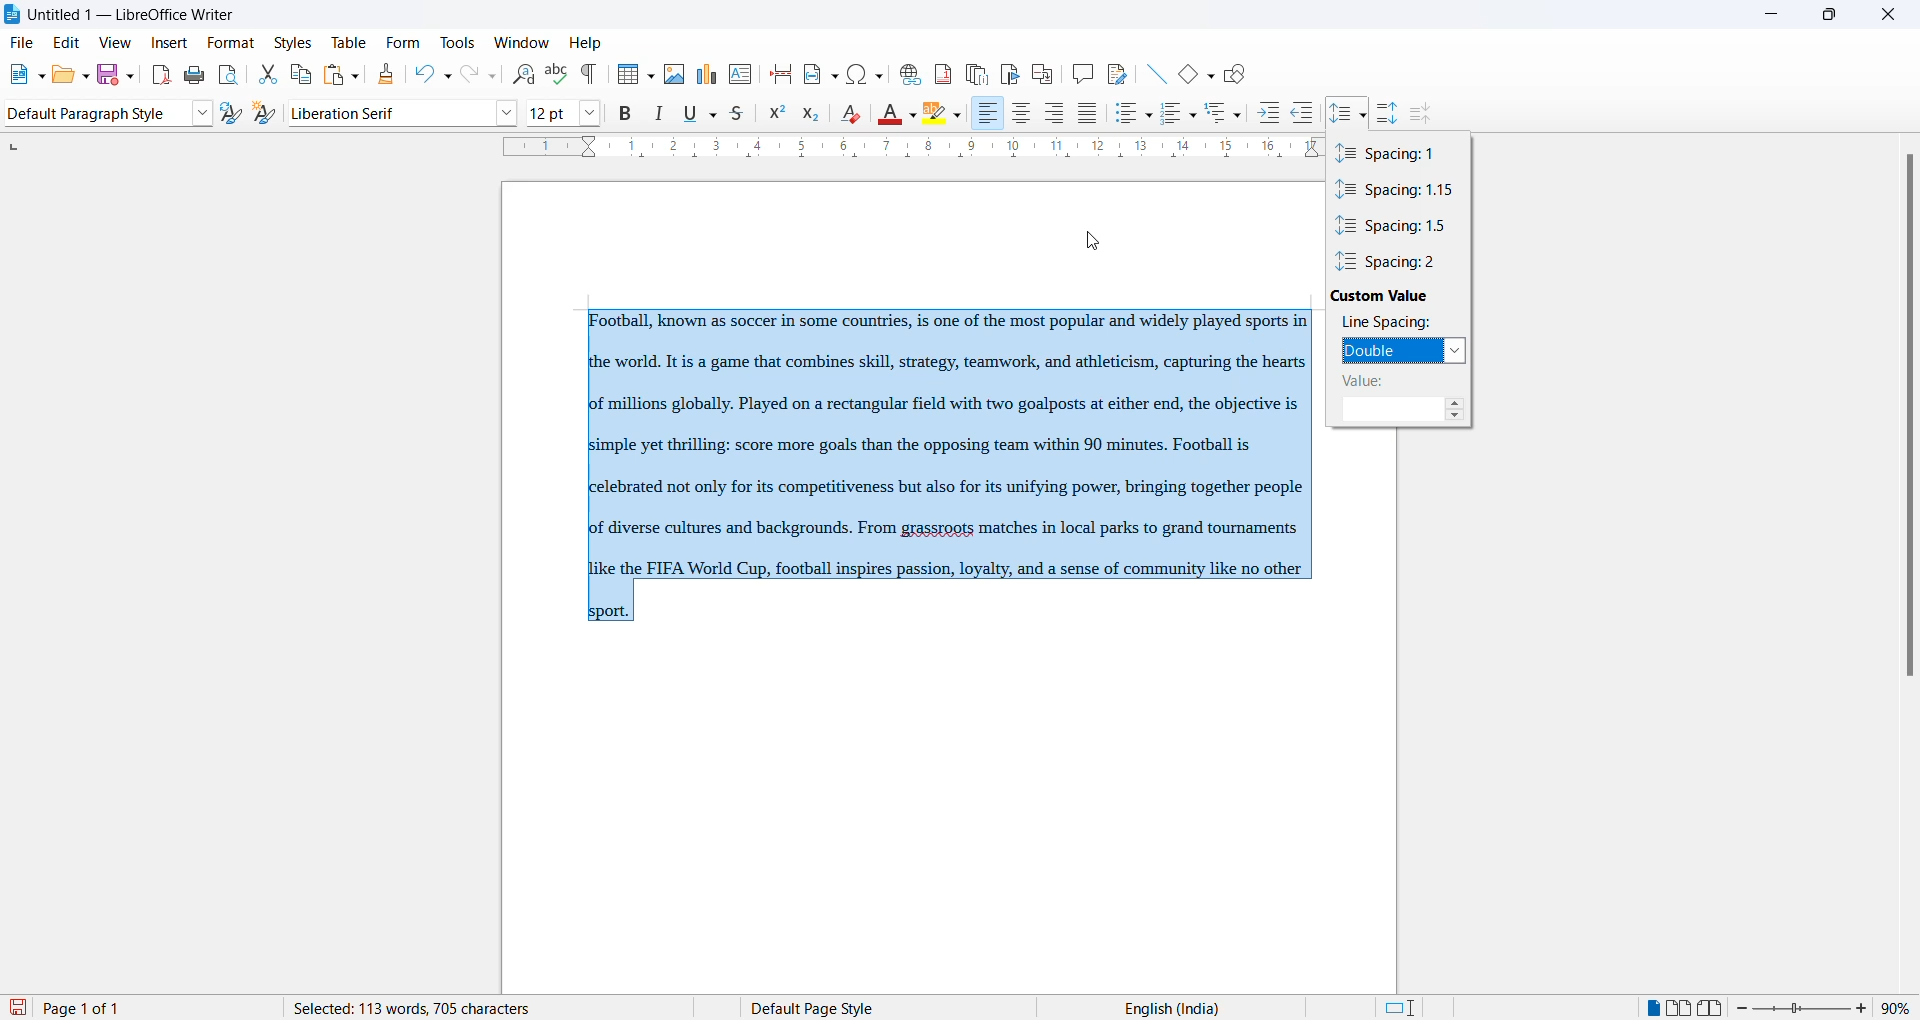  Describe the element at coordinates (507, 112) in the screenshot. I see `font options` at that location.